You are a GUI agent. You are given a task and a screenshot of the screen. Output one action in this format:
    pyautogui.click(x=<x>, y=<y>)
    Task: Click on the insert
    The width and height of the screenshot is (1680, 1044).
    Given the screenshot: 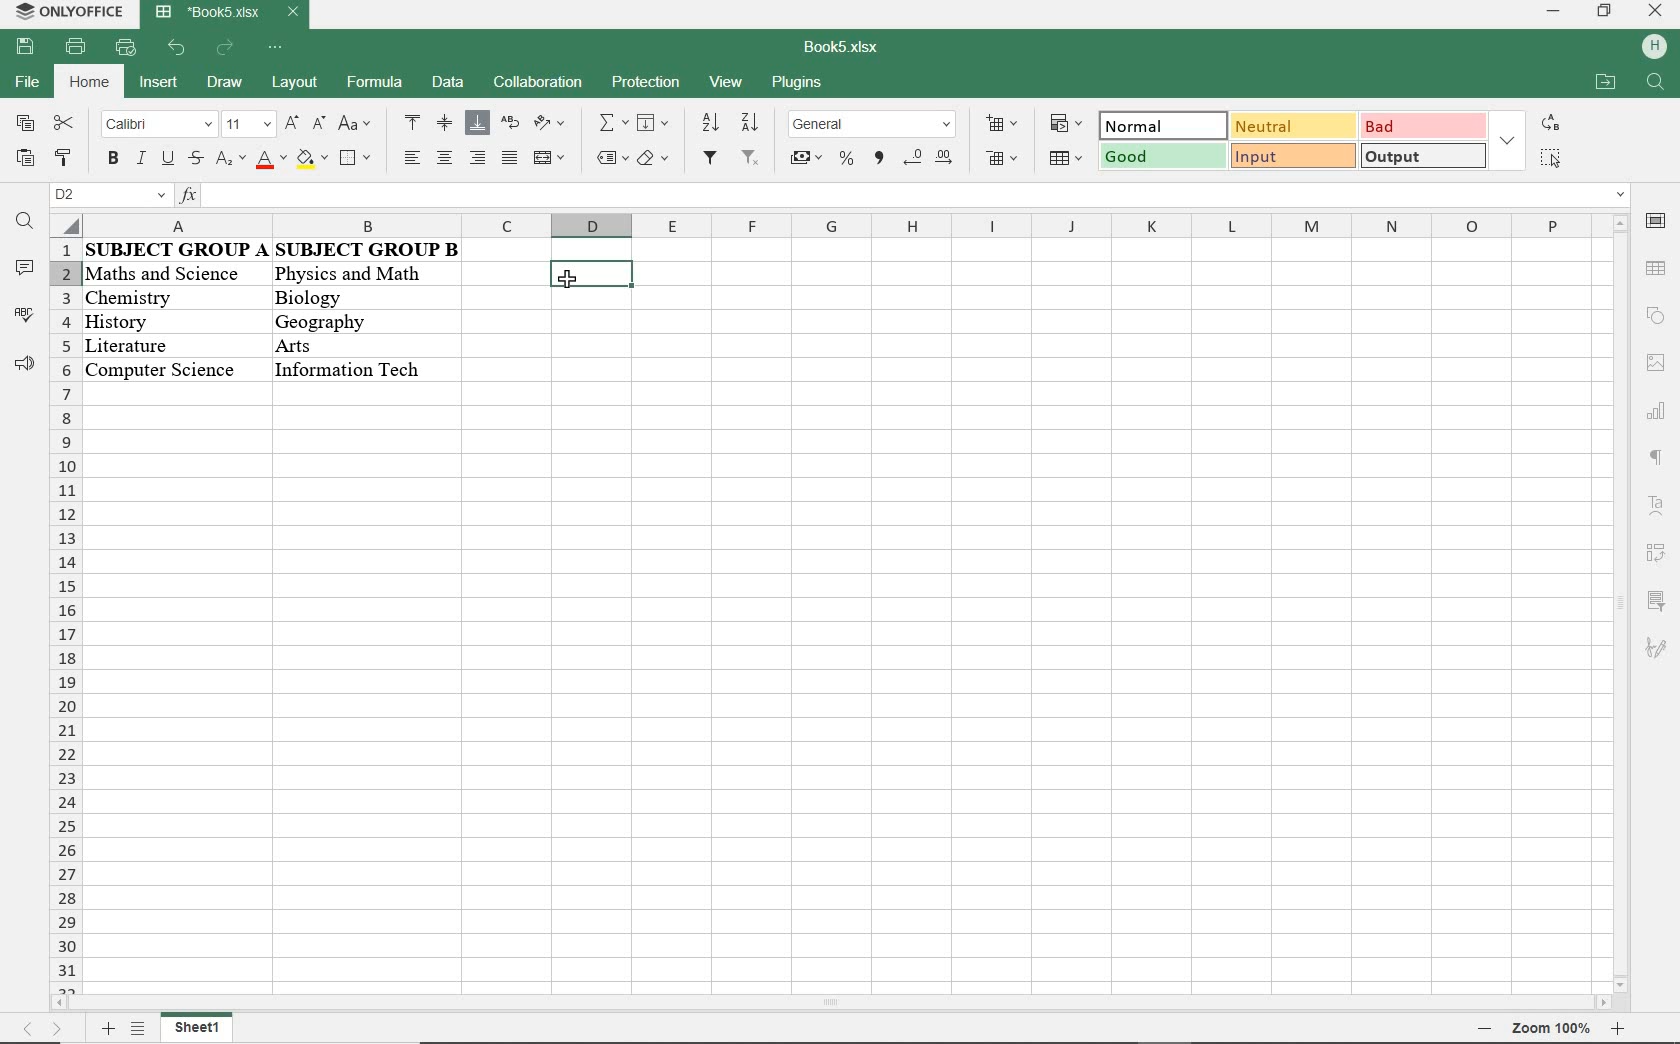 What is the action you would take?
    pyautogui.click(x=162, y=84)
    